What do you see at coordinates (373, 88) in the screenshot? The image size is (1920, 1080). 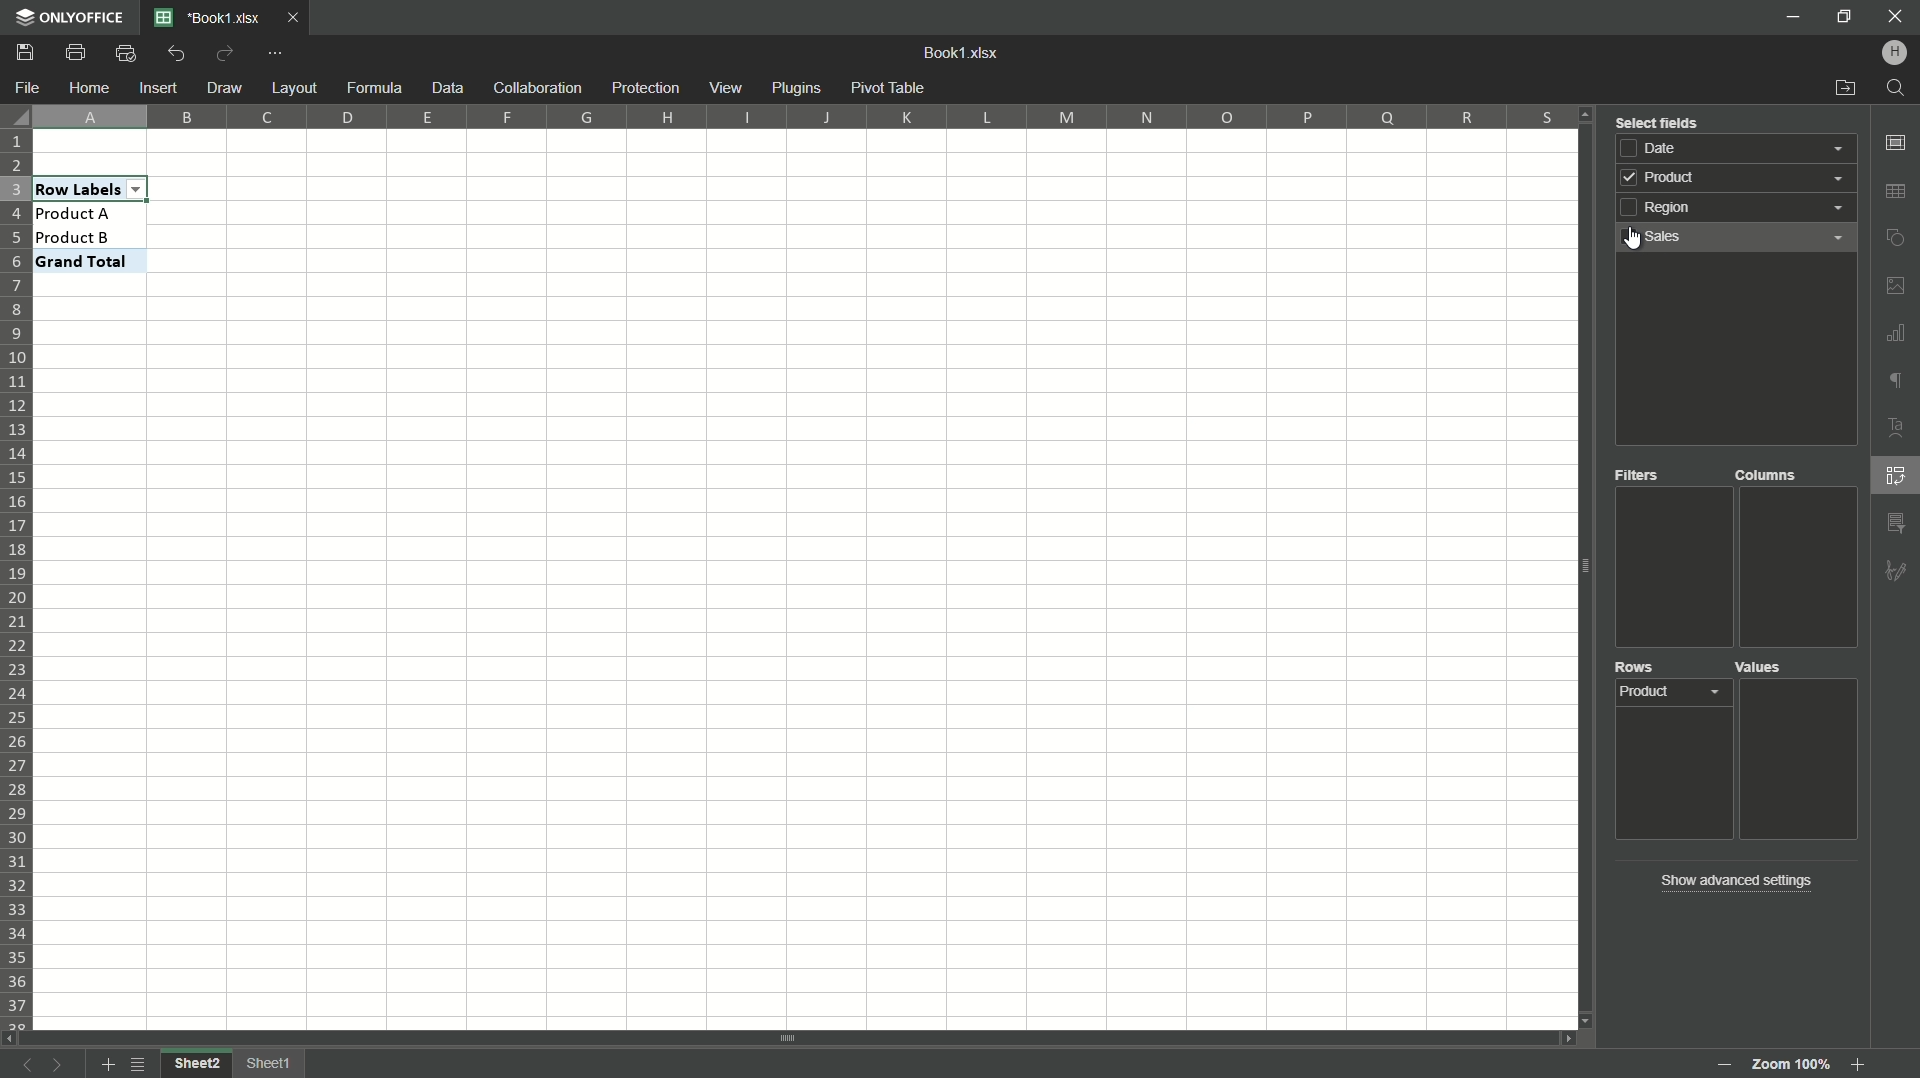 I see `Formula` at bounding box center [373, 88].